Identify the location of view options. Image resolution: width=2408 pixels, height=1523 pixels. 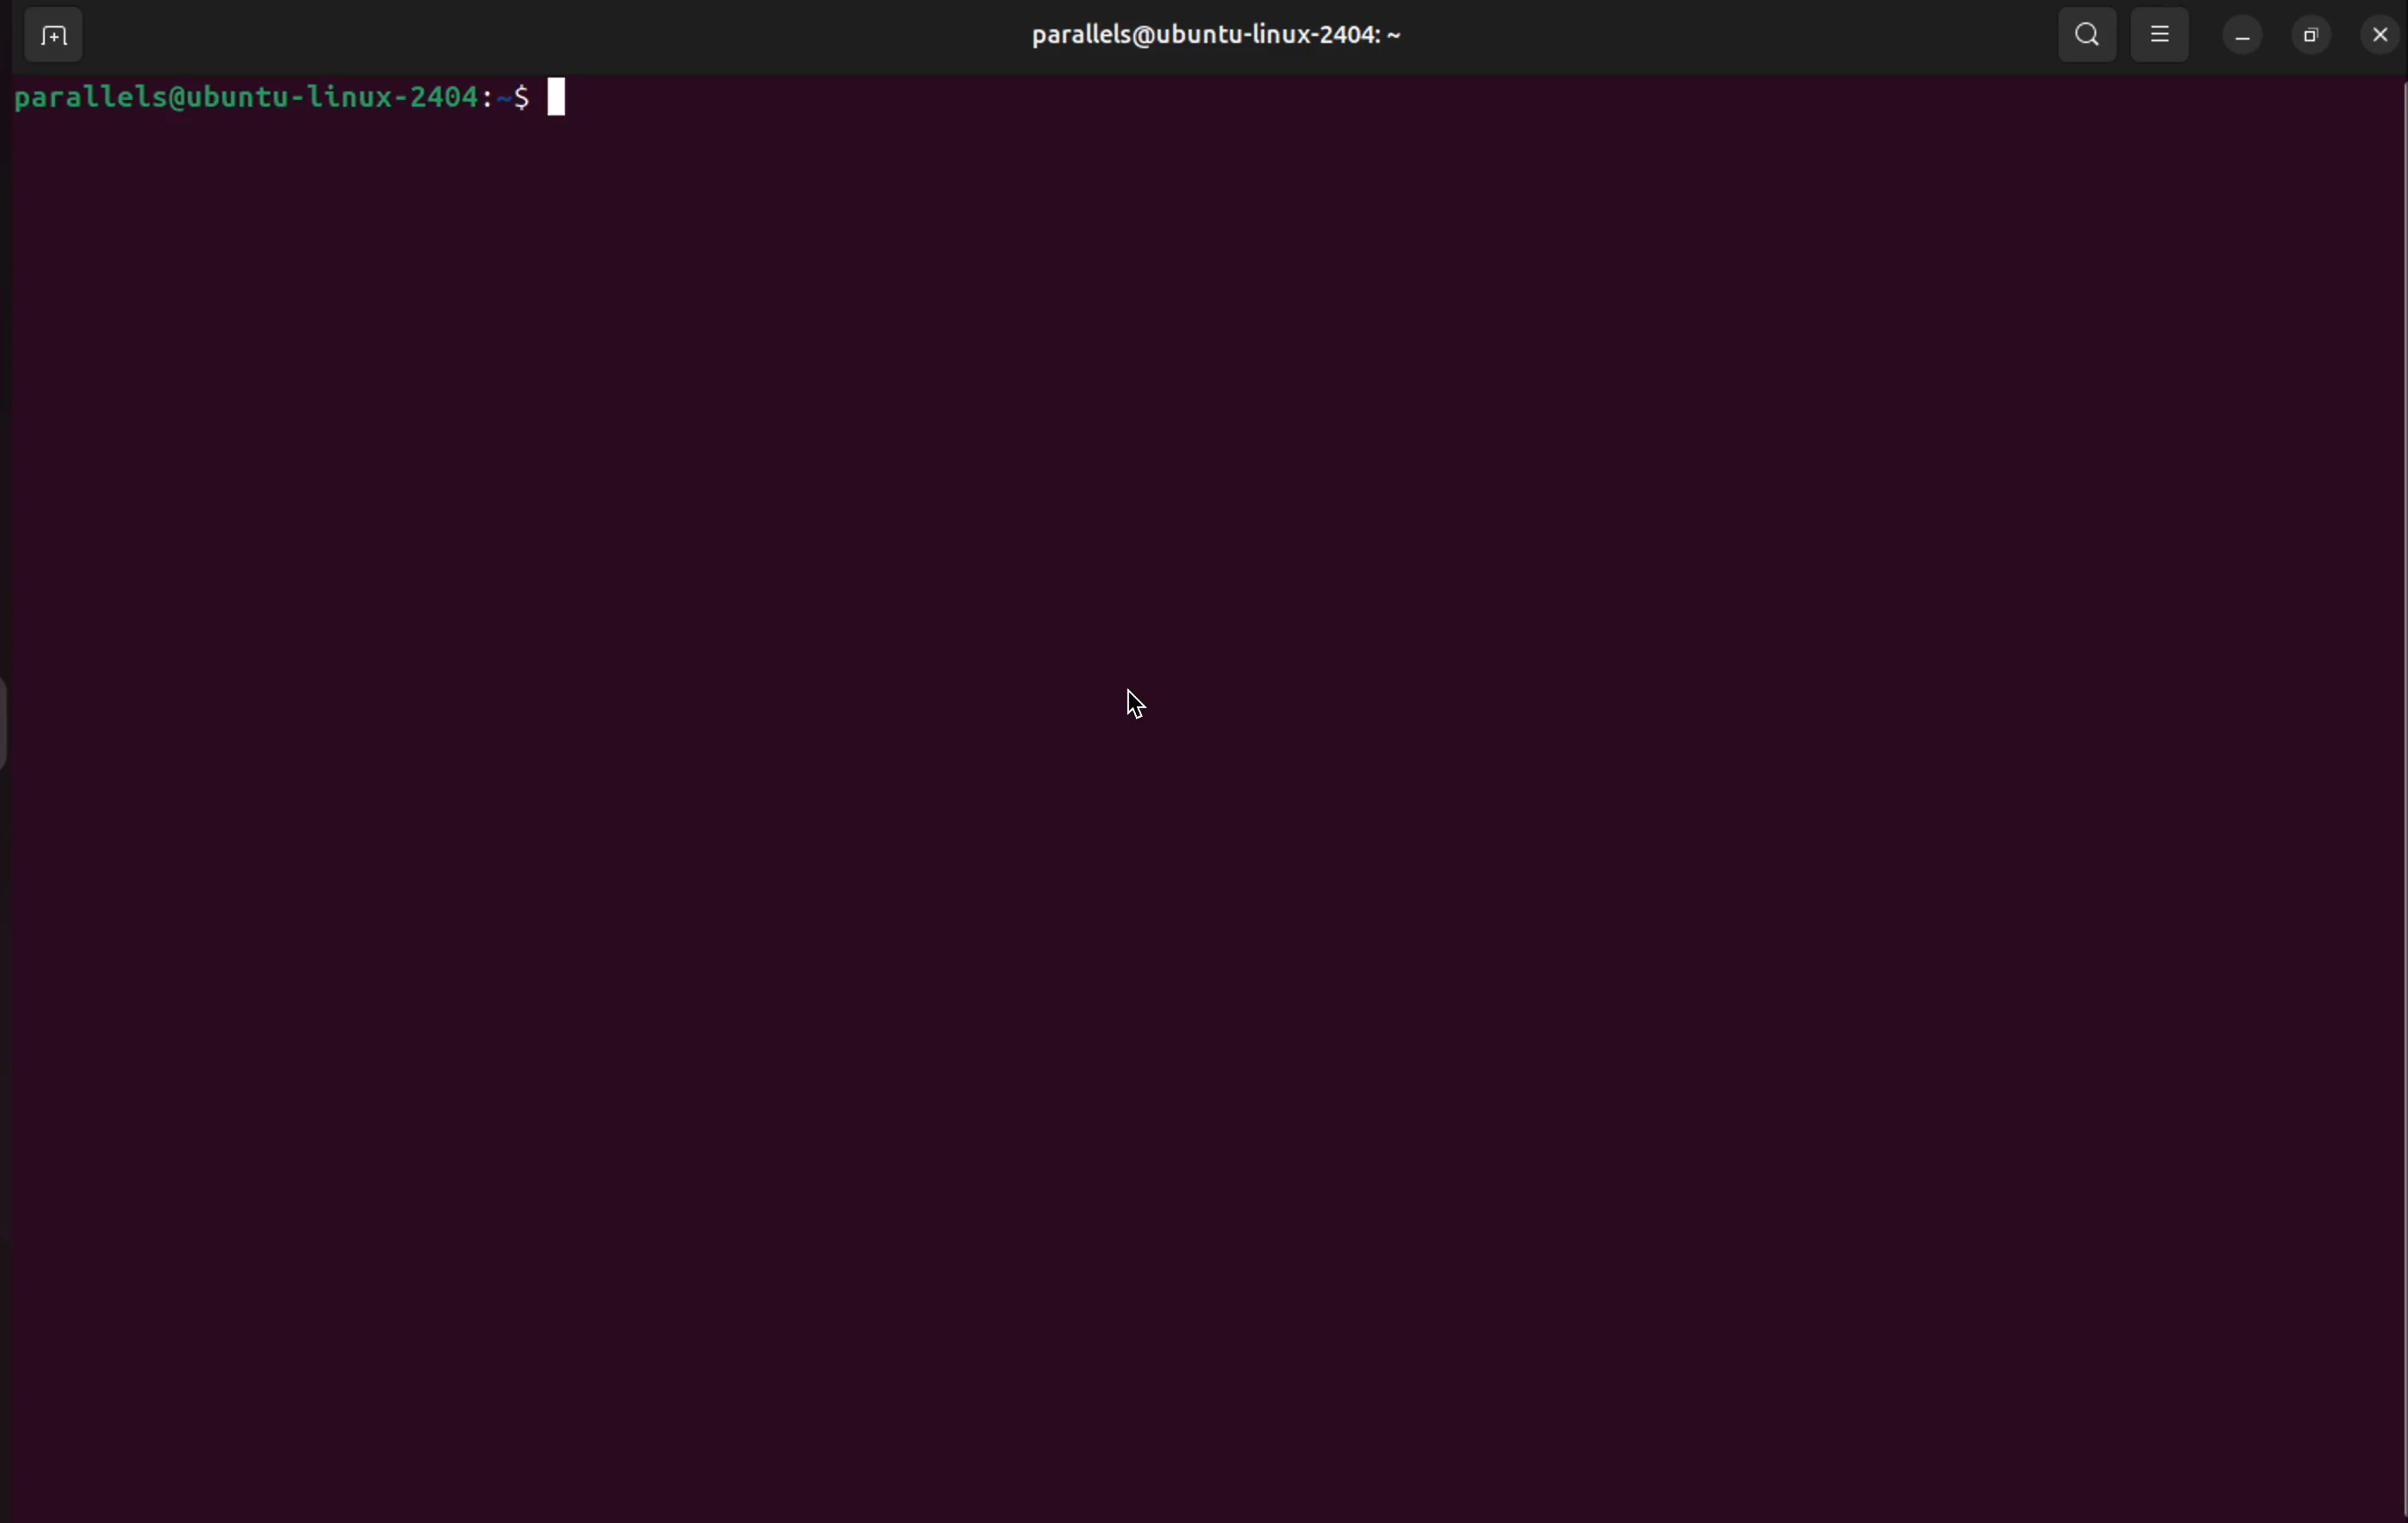
(2159, 34).